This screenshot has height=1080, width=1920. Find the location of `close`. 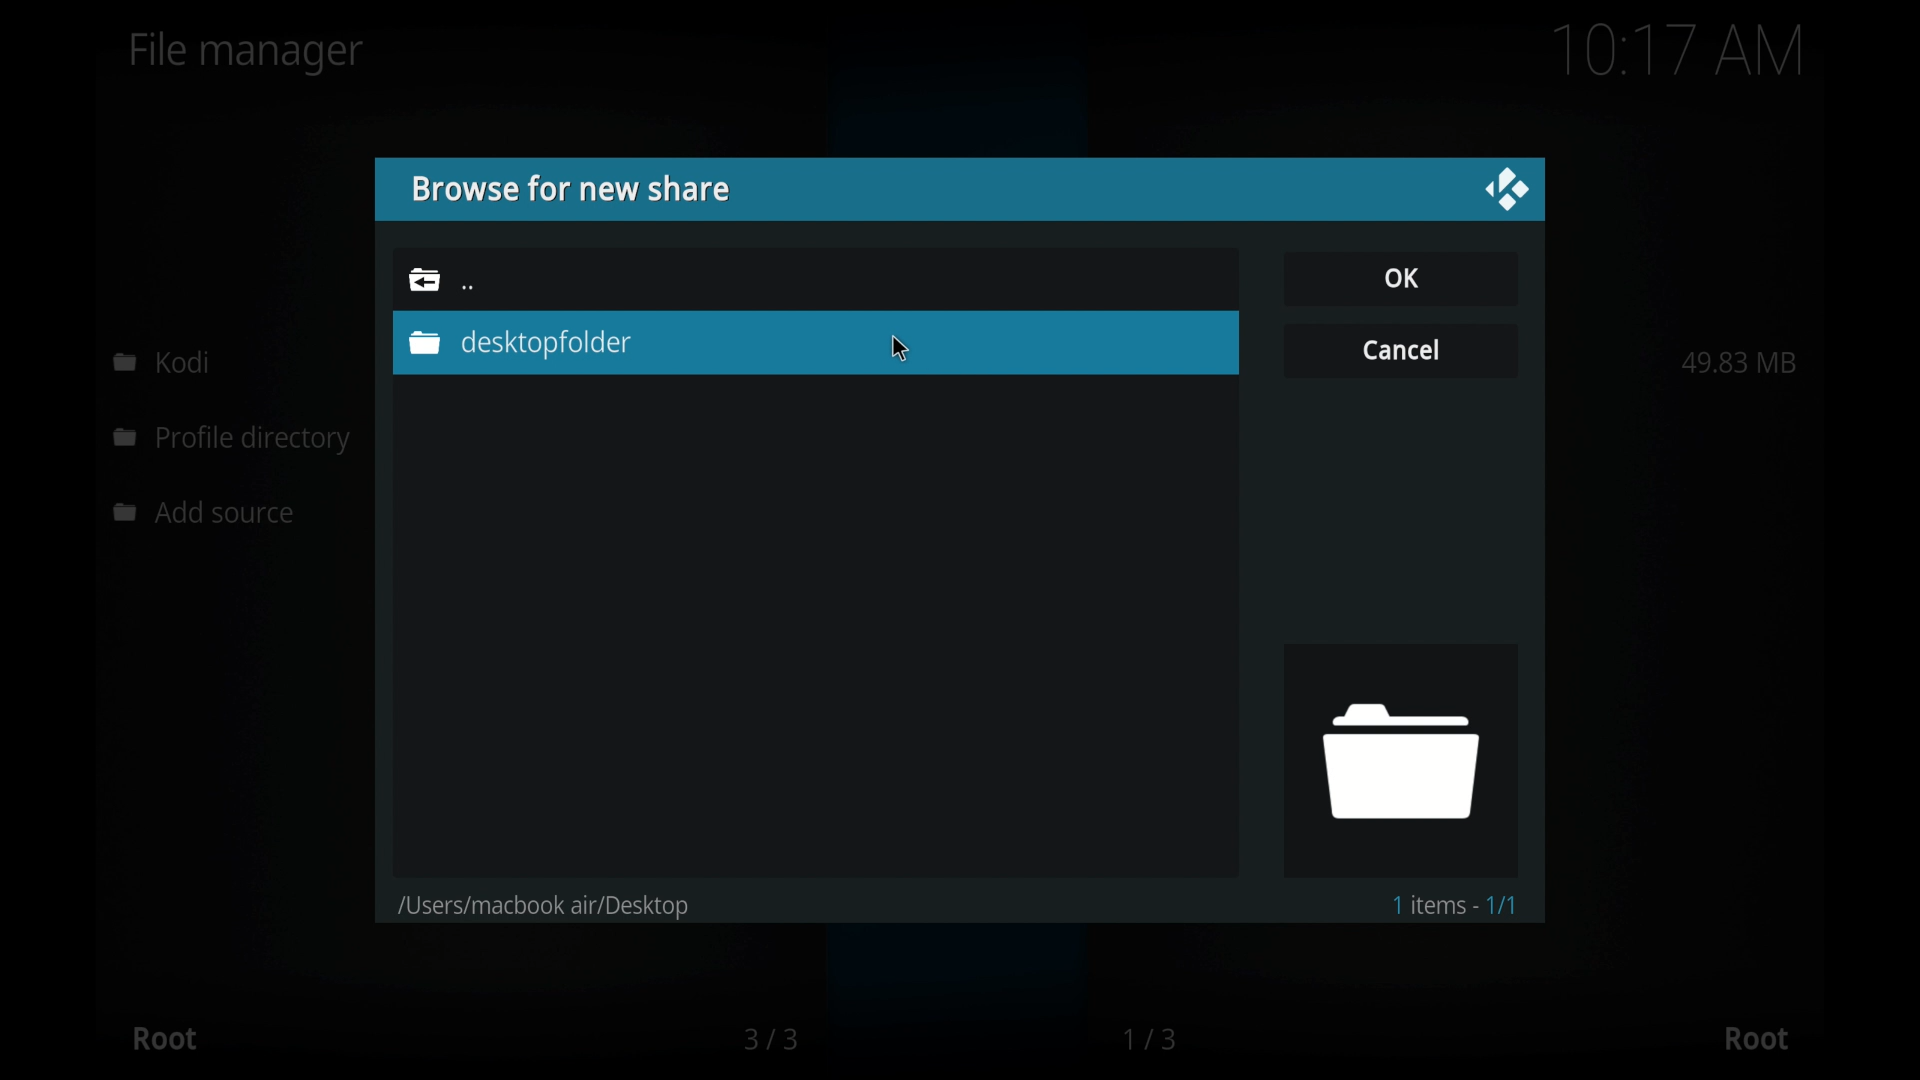

close is located at coordinates (1506, 190).